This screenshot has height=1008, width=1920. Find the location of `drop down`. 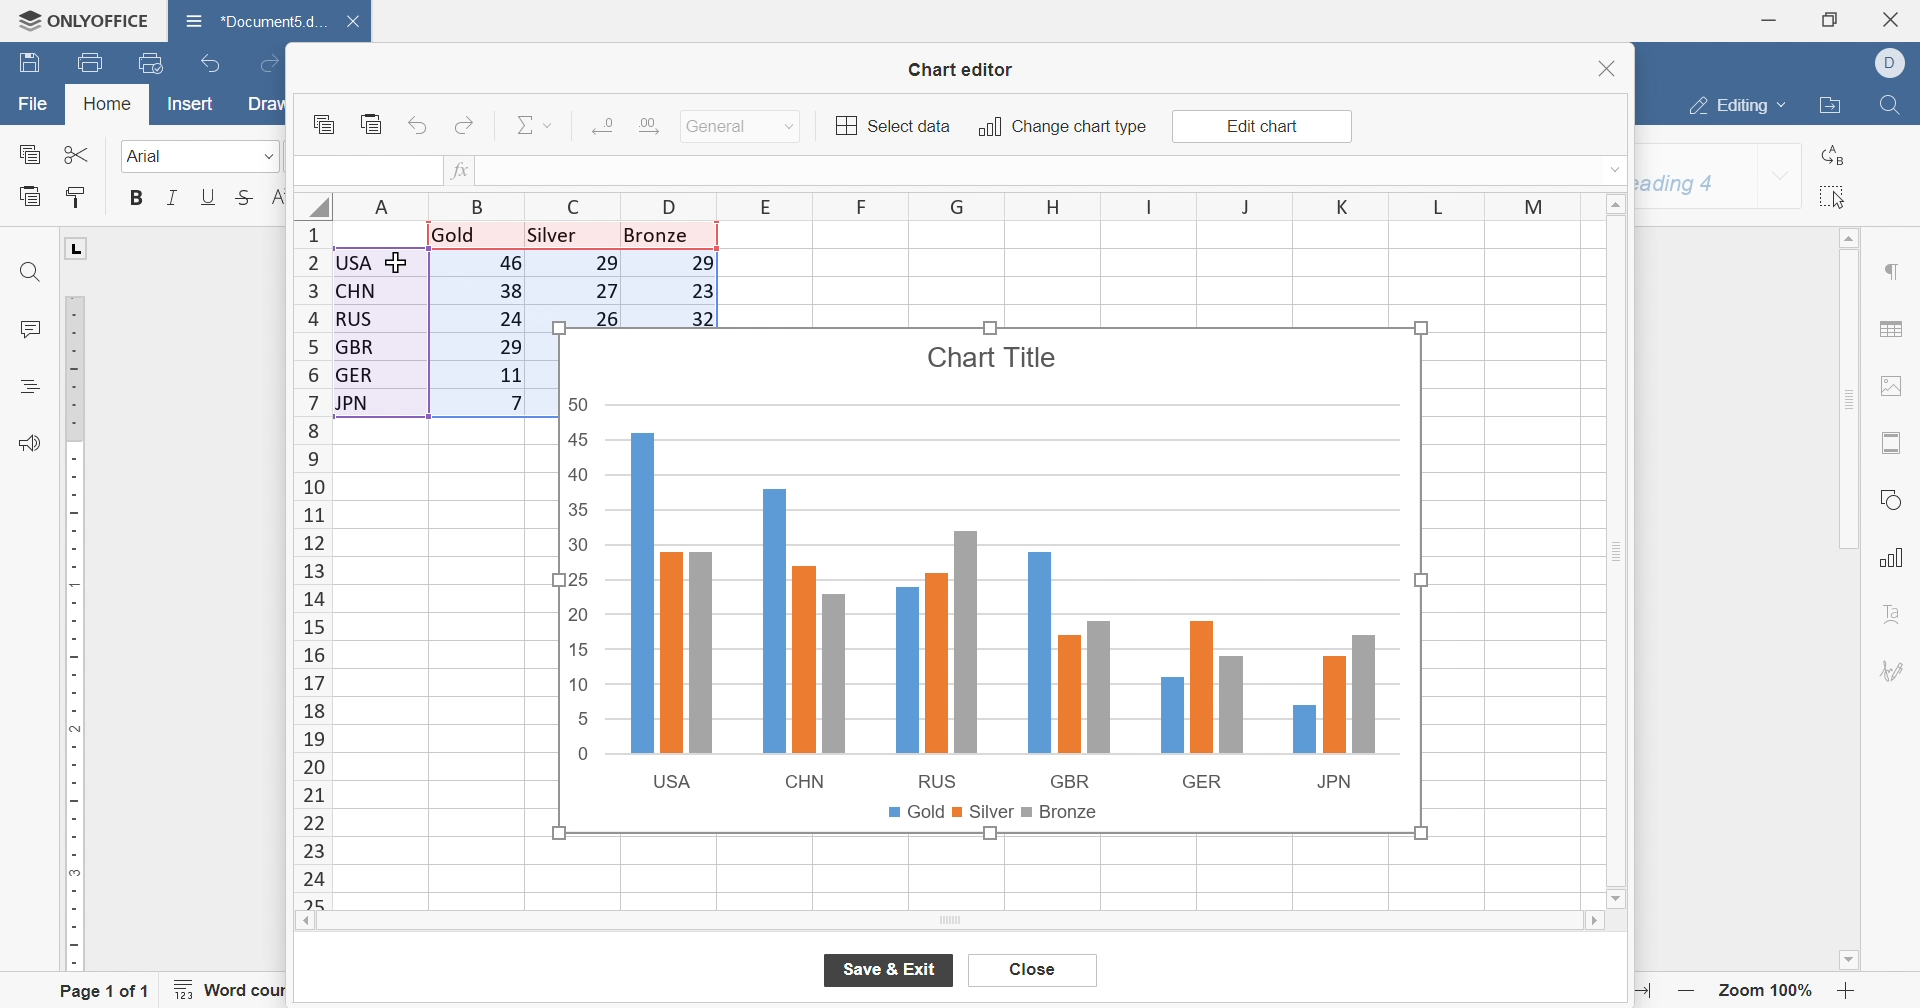

drop down is located at coordinates (268, 158).